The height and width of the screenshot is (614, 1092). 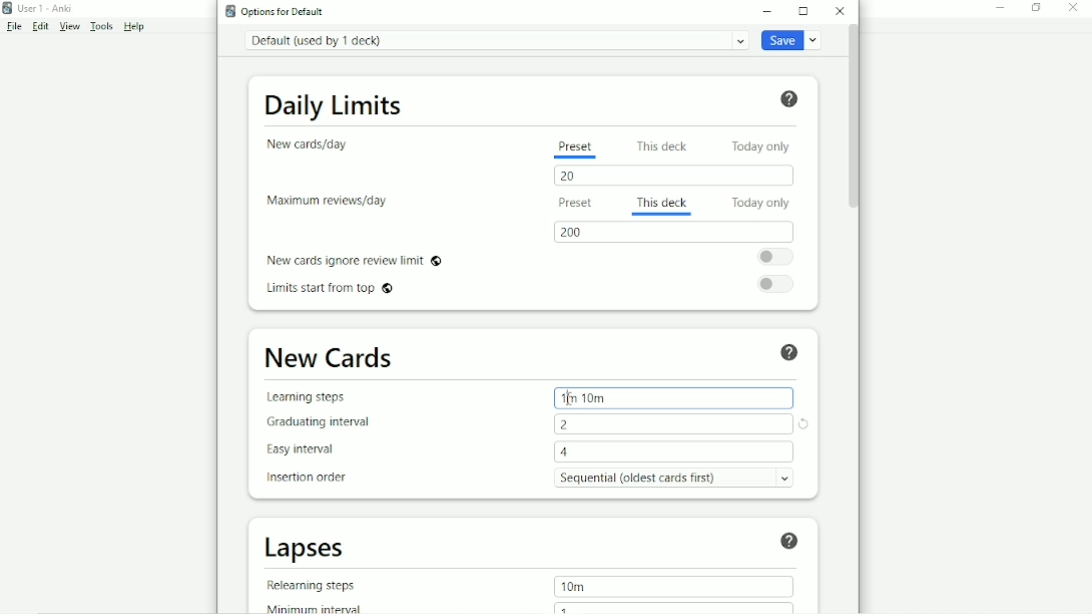 I want to click on Limits start from top, so click(x=332, y=290).